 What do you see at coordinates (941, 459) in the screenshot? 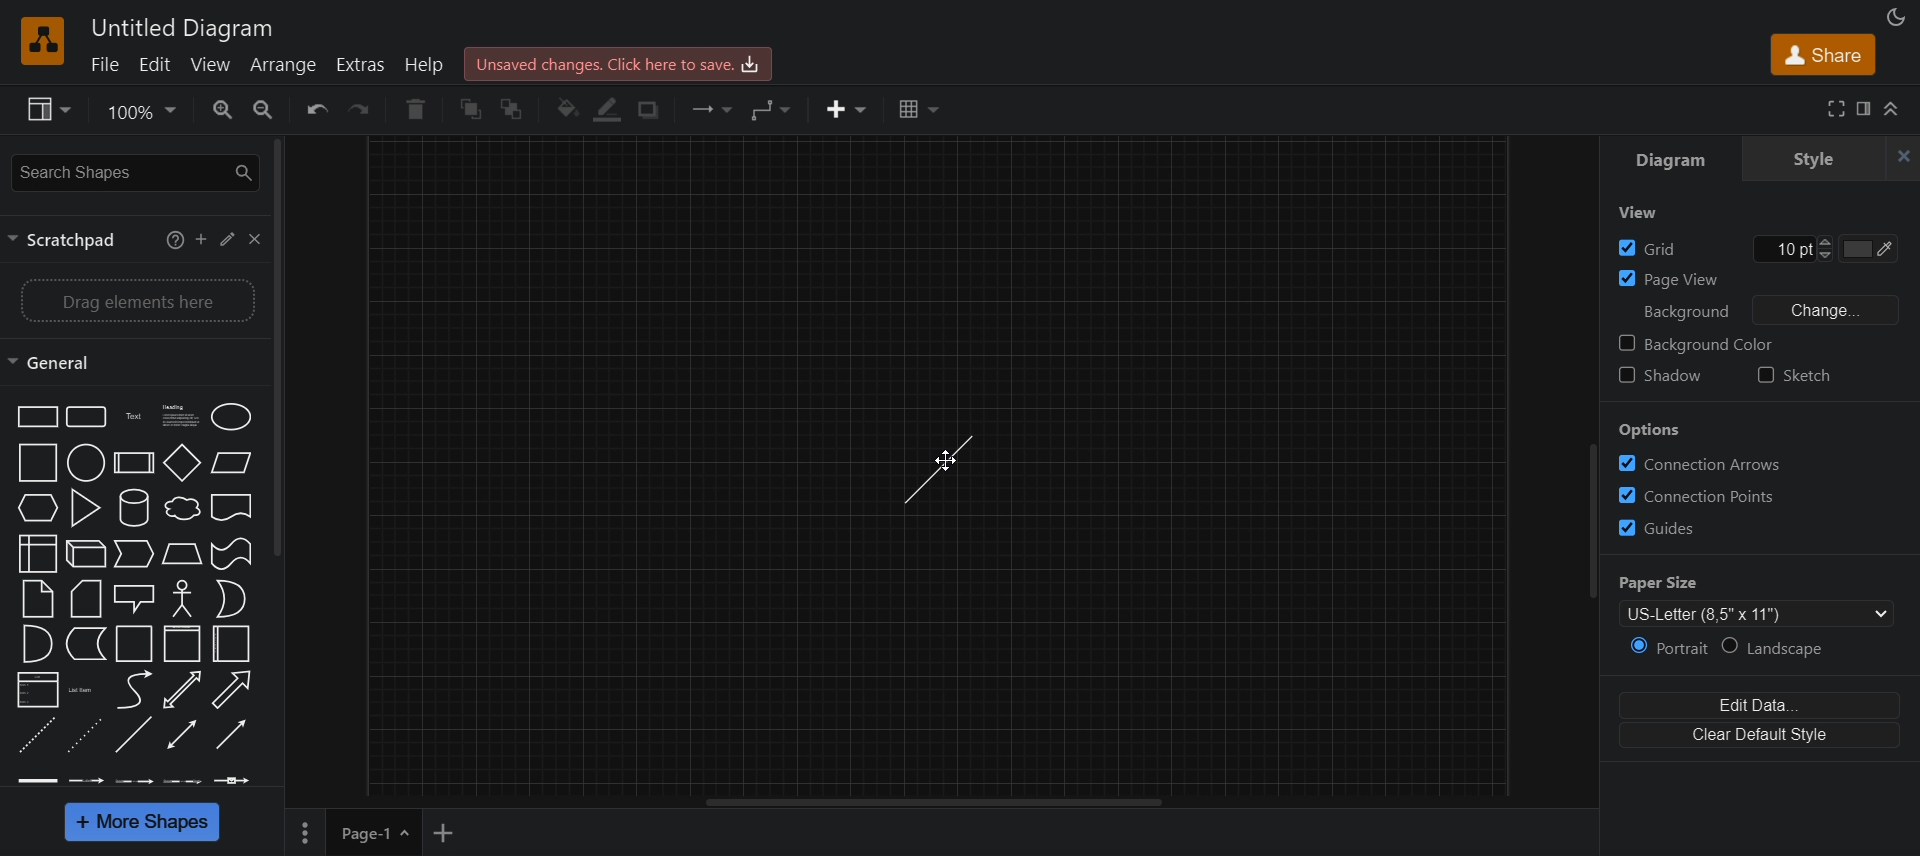
I see `Cursor` at bounding box center [941, 459].